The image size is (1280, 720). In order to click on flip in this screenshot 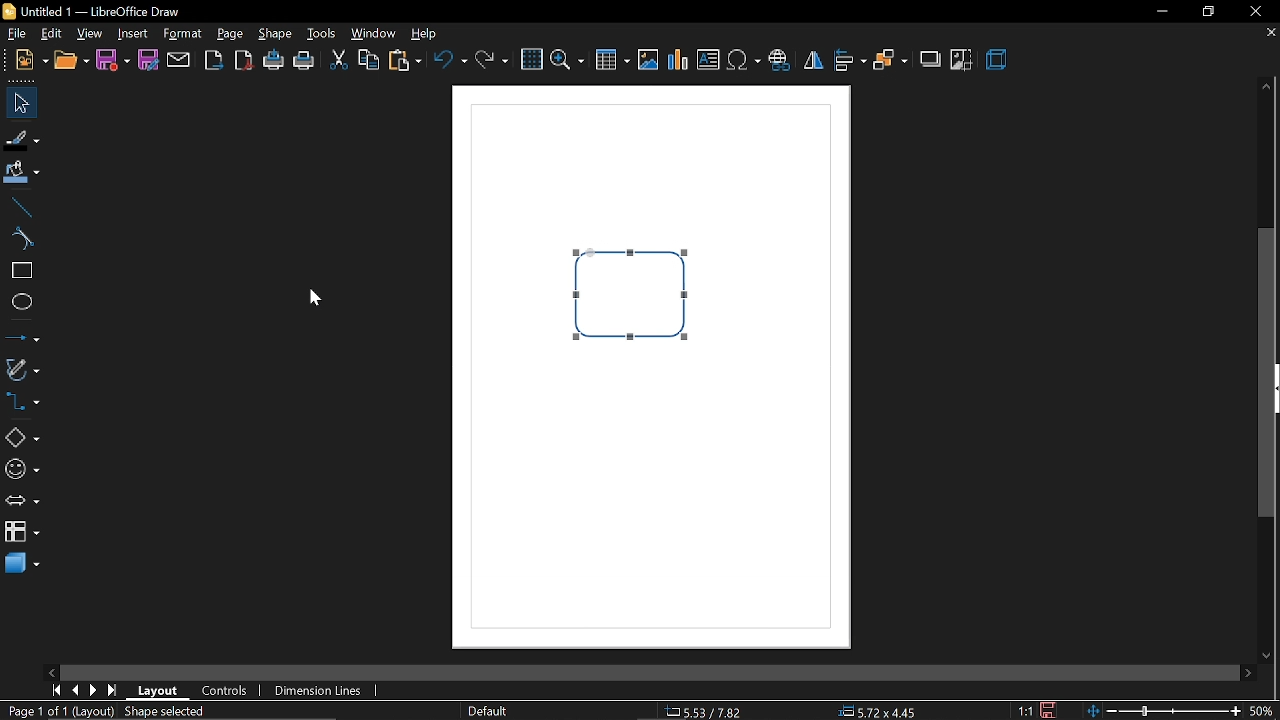, I will do `click(812, 63)`.